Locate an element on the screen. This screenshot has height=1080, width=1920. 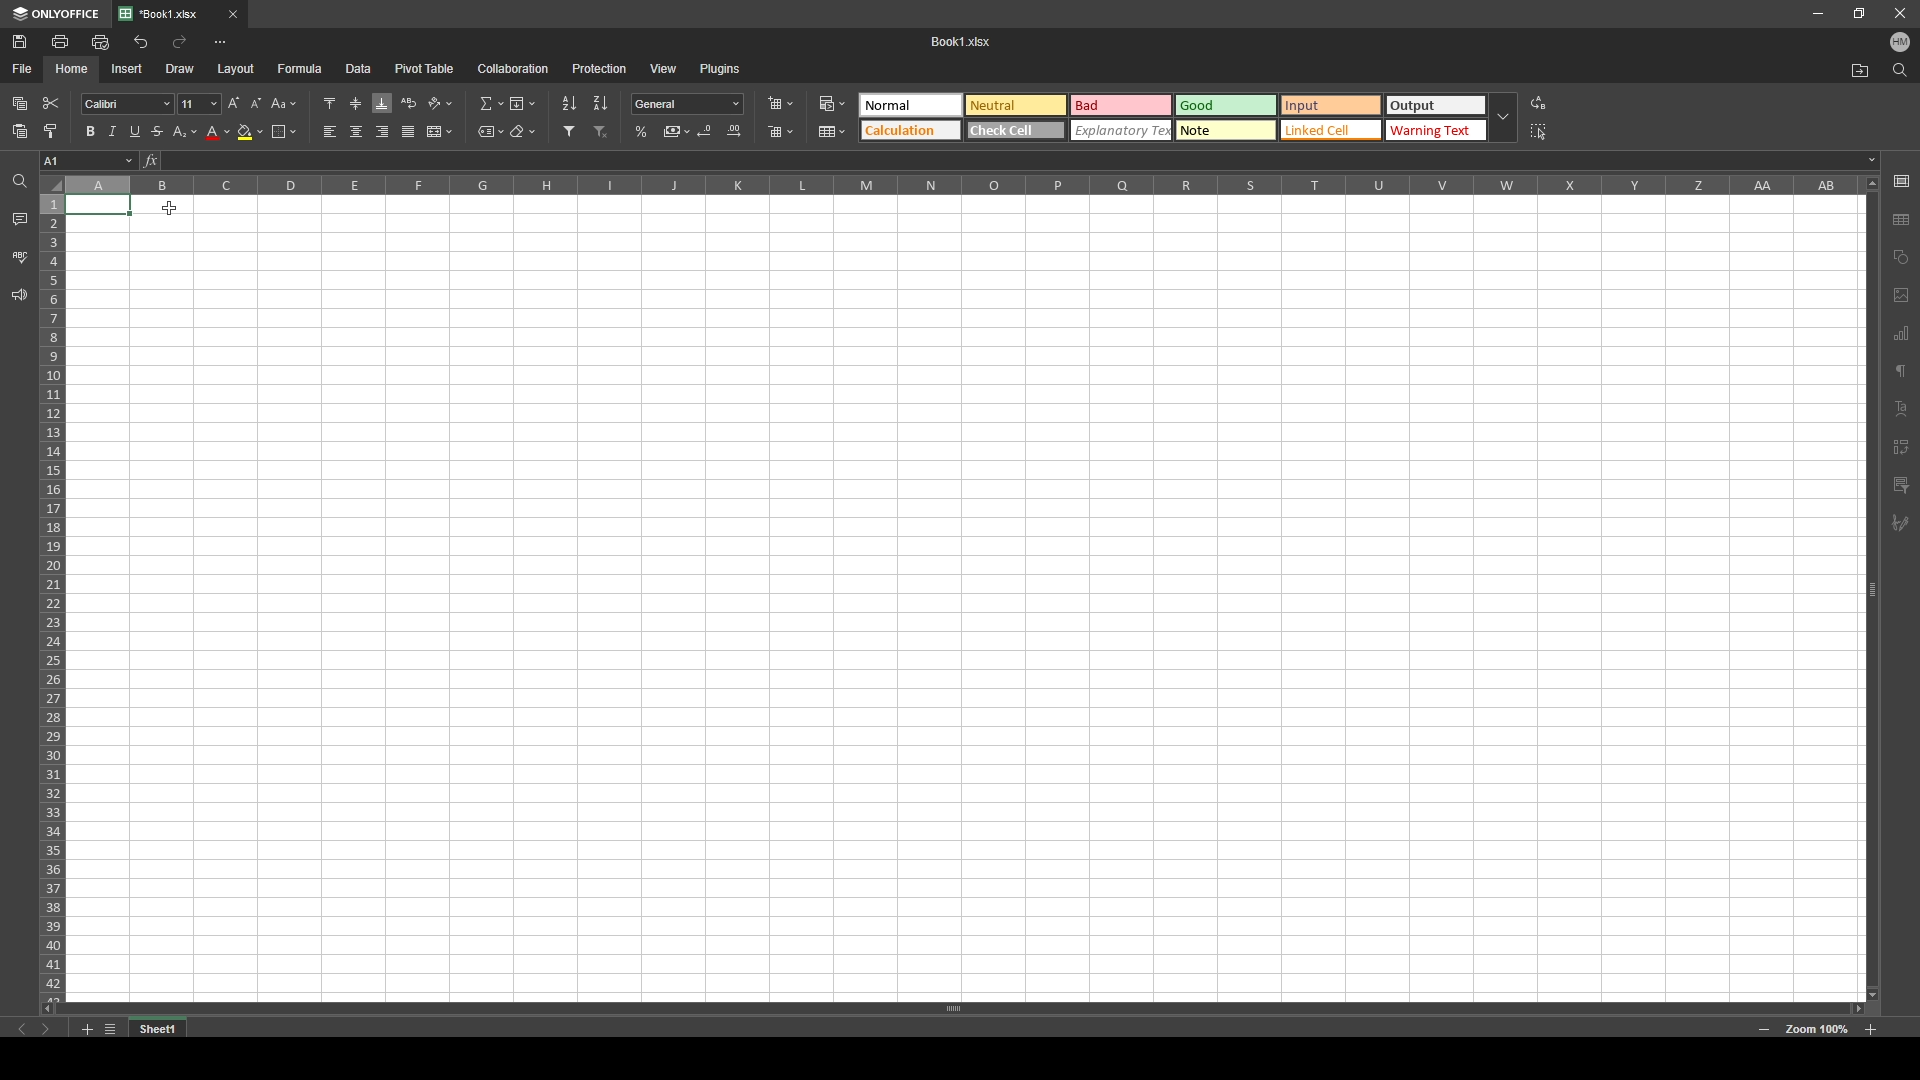
Linked cell is located at coordinates (1332, 131).